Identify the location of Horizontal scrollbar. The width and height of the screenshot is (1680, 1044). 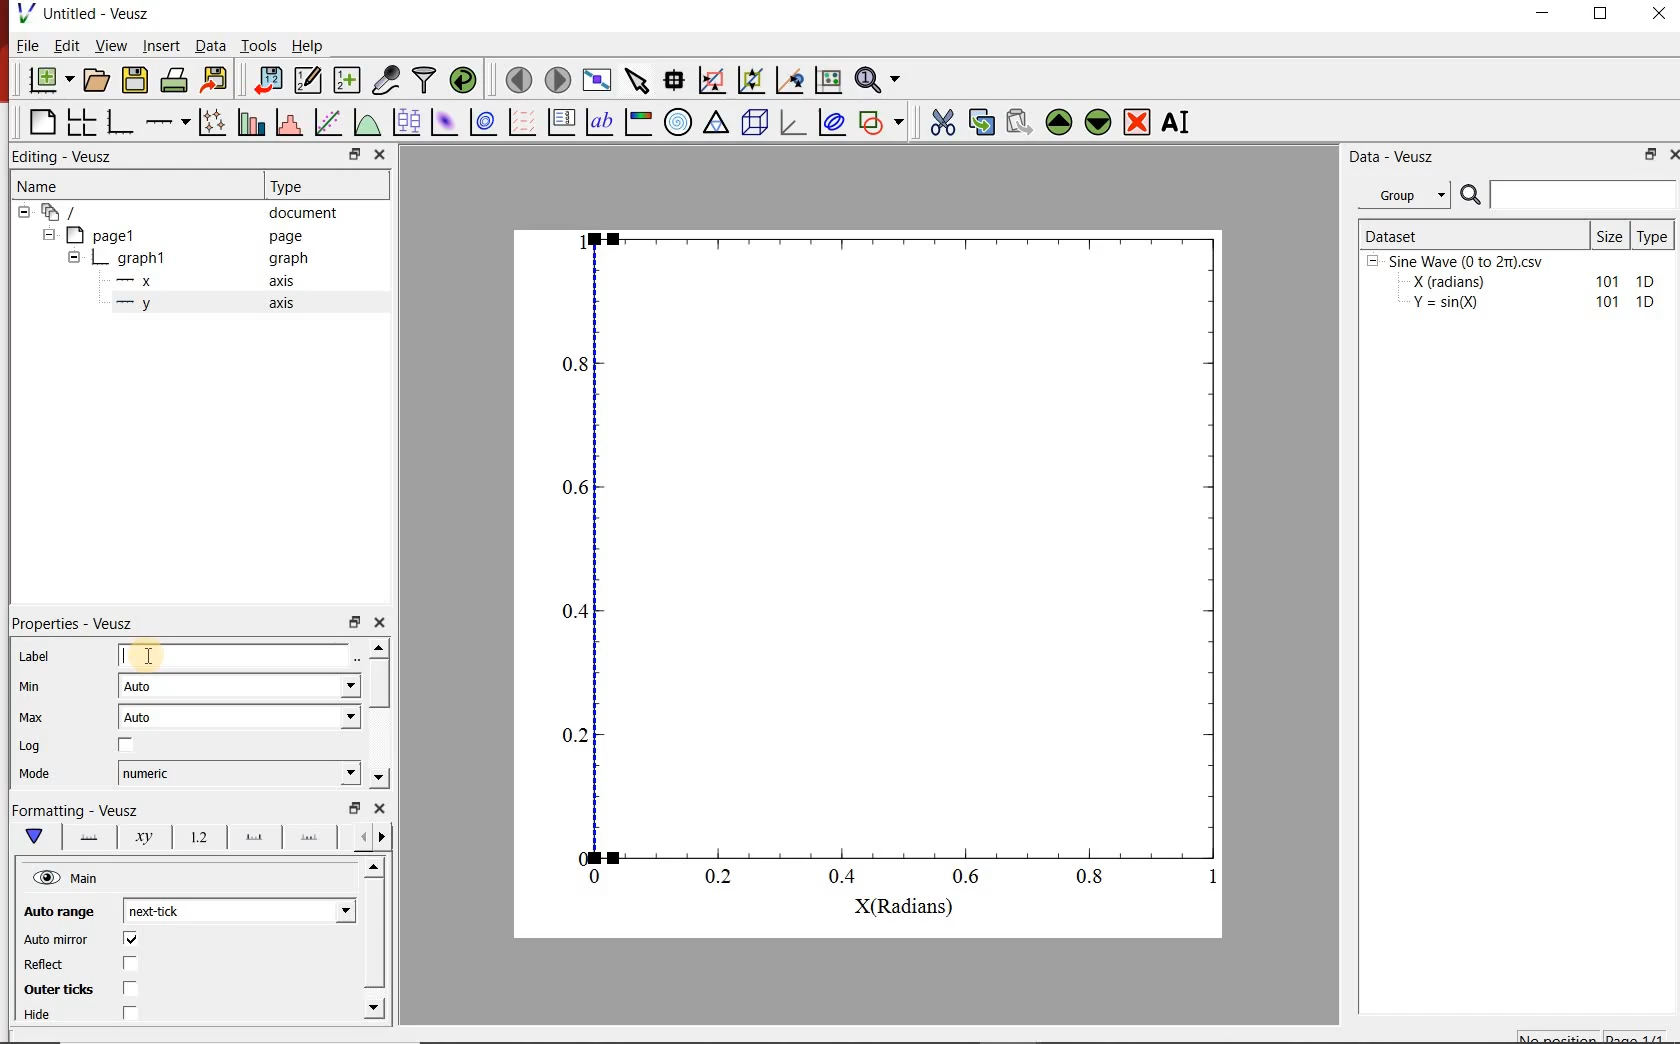
(377, 936).